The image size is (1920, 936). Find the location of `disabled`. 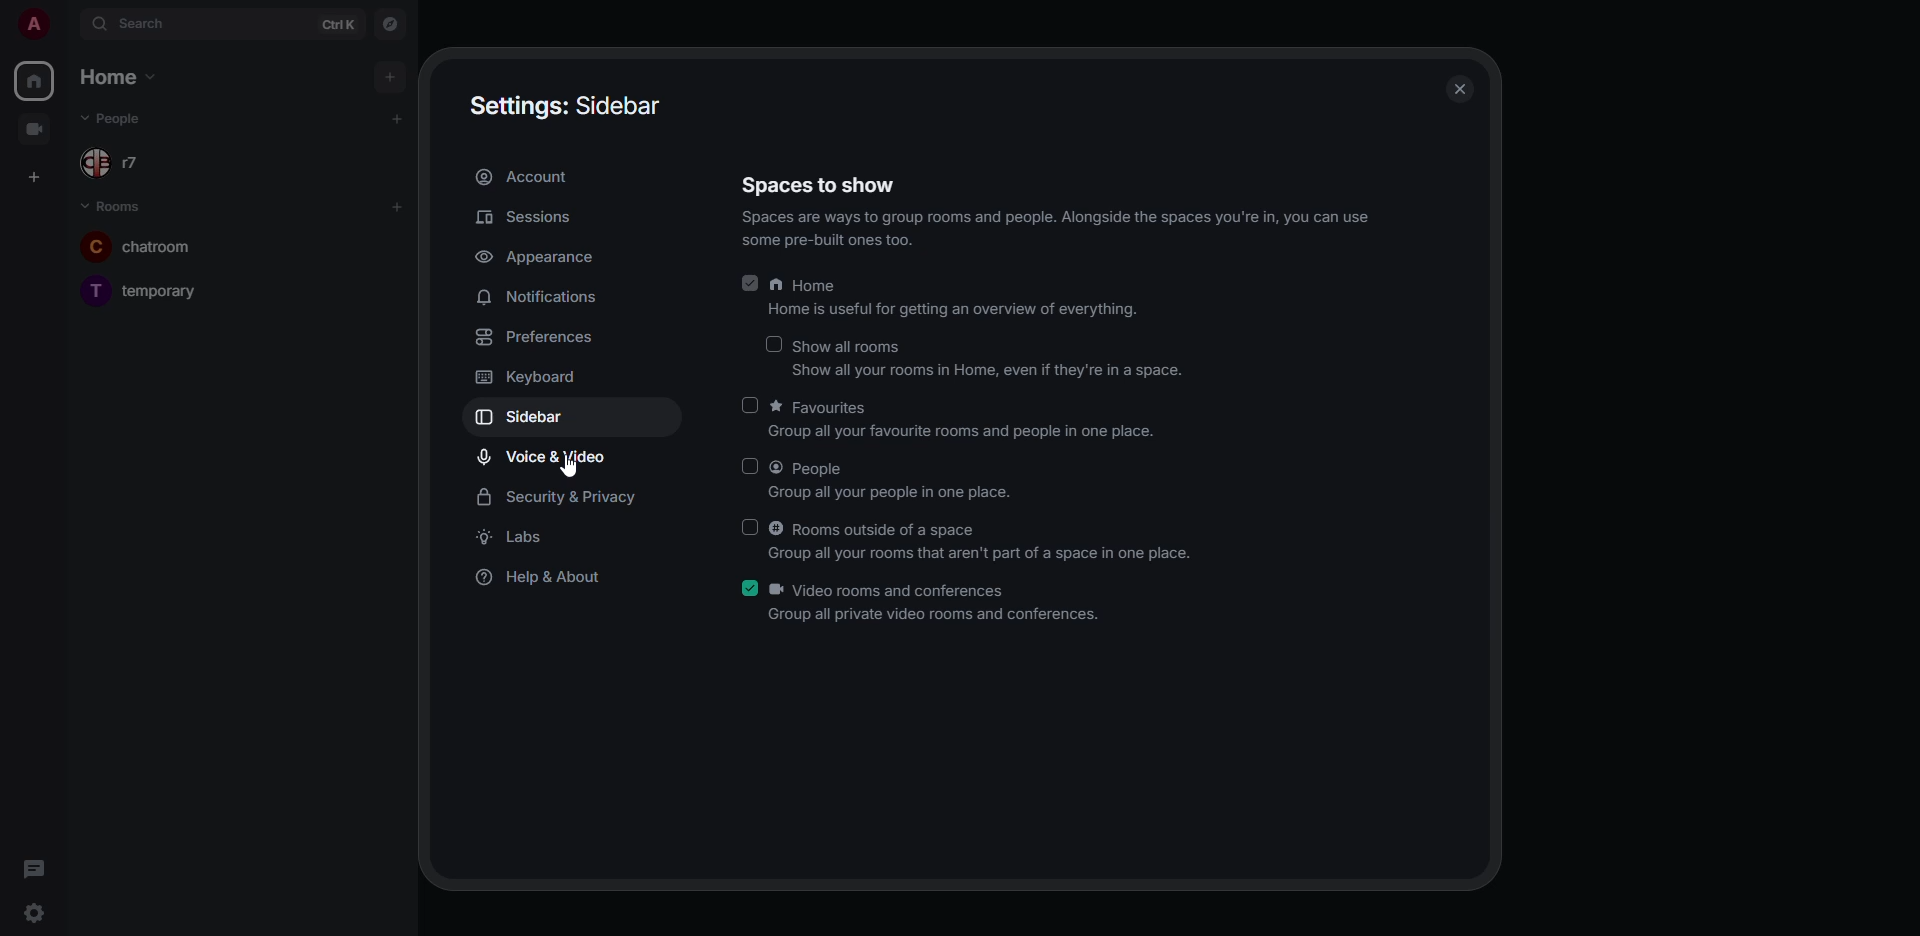

disabled is located at coordinates (769, 342).